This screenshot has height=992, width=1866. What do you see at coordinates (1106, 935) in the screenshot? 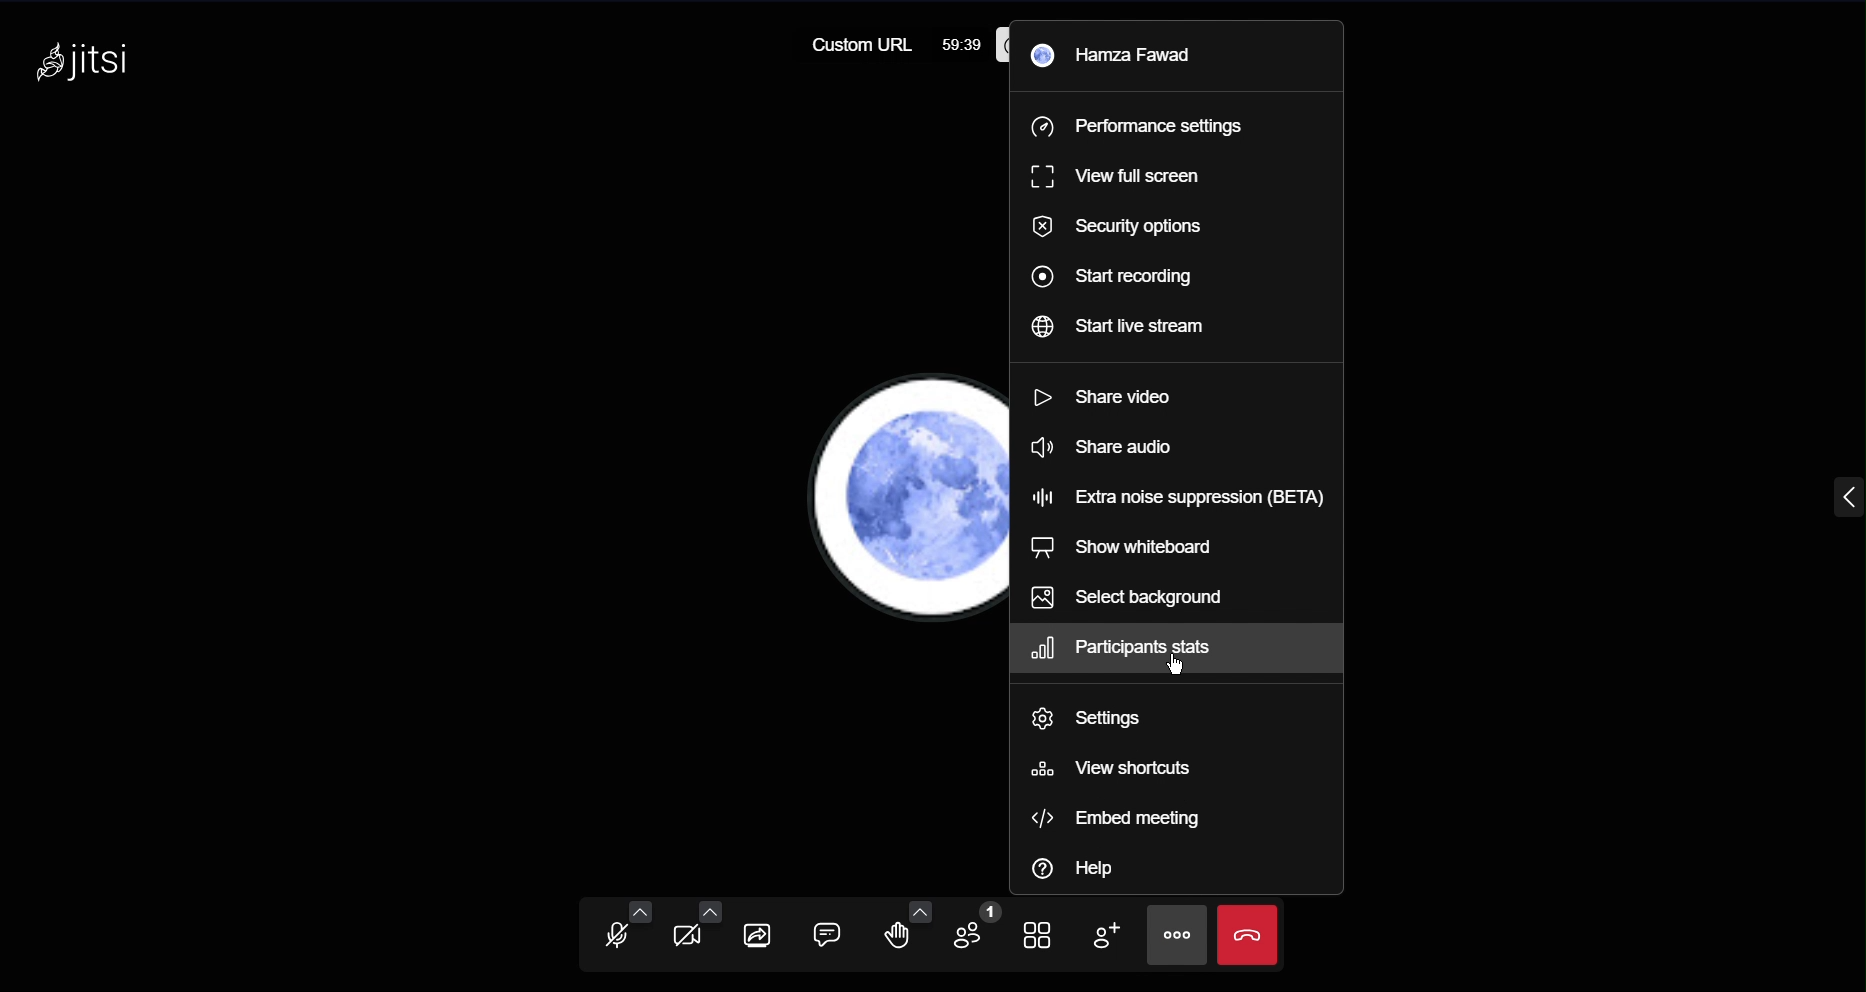
I see `Add Participant` at bounding box center [1106, 935].